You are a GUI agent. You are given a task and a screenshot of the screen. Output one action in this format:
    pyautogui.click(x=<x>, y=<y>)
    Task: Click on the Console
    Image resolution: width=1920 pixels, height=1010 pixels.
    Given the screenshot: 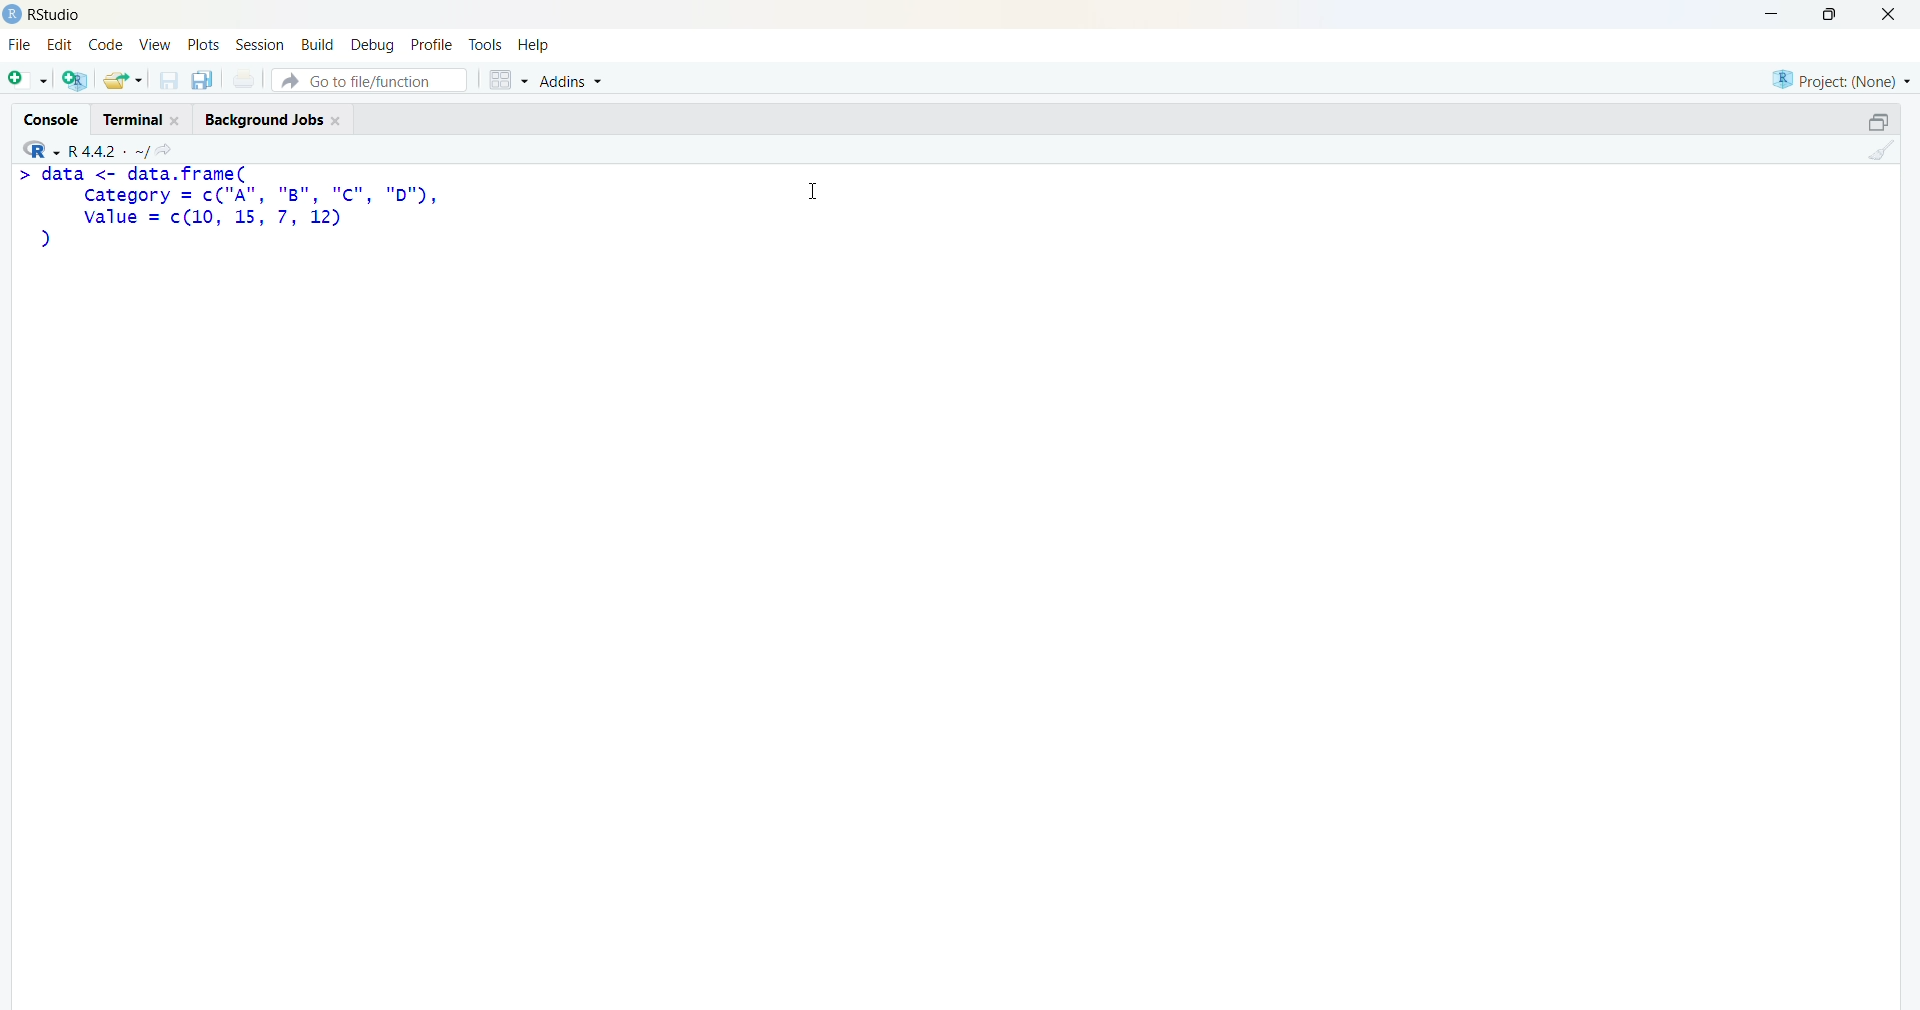 What is the action you would take?
    pyautogui.click(x=56, y=117)
    